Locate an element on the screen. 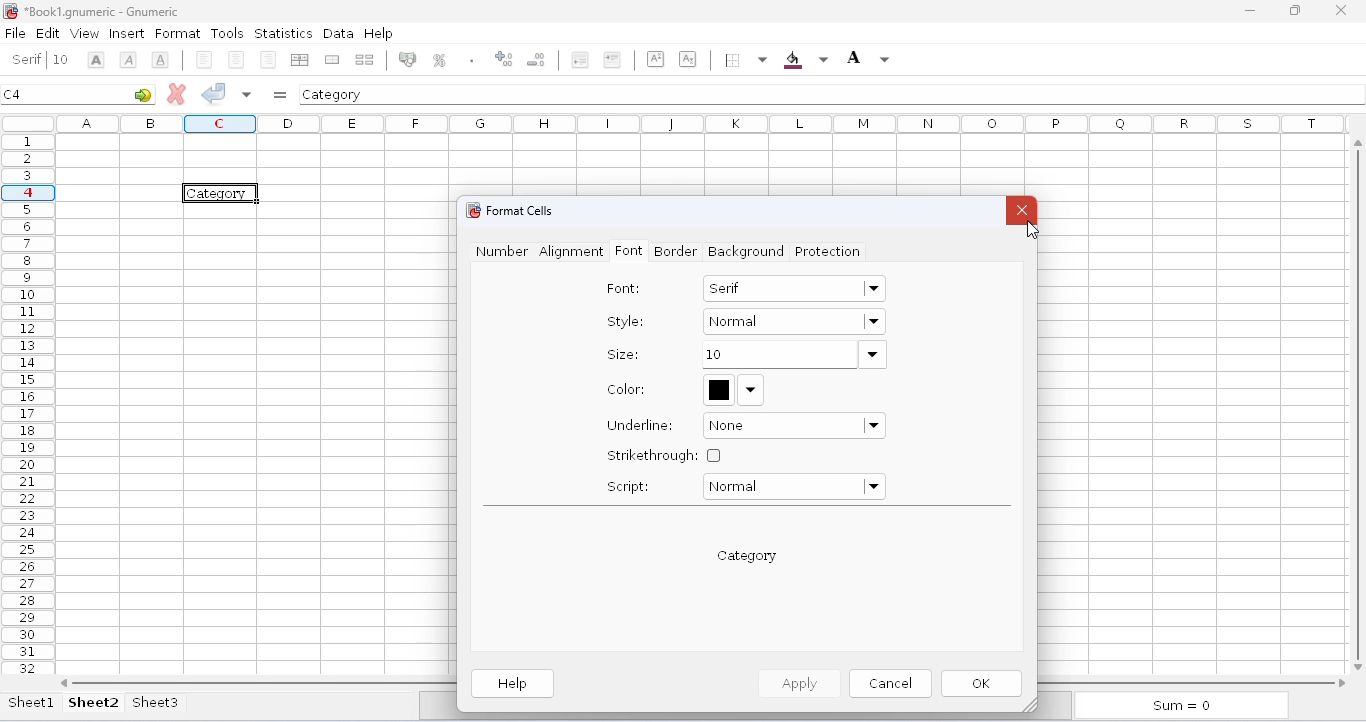  color: is located at coordinates (627, 389).